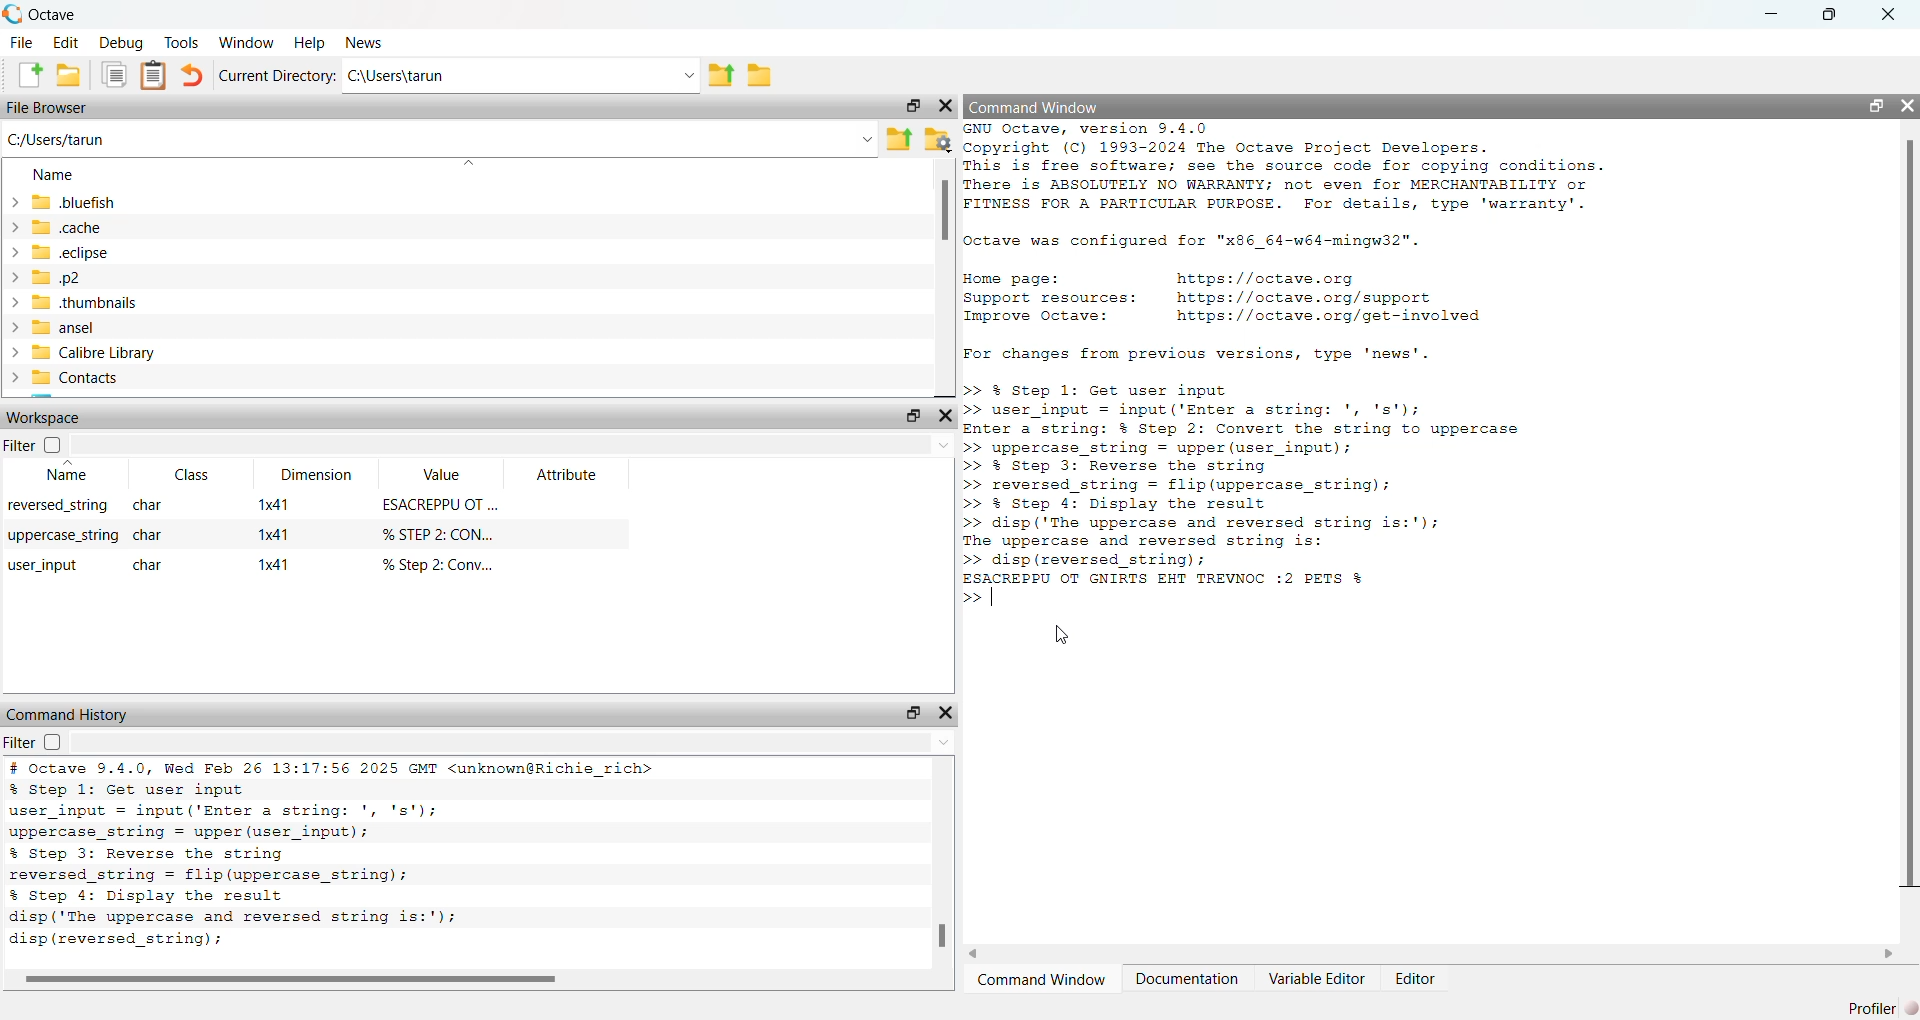 Image resolution: width=1920 pixels, height=1020 pixels. Describe the element at coordinates (157, 305) in the screenshot. I see `.thumbnails` at that location.